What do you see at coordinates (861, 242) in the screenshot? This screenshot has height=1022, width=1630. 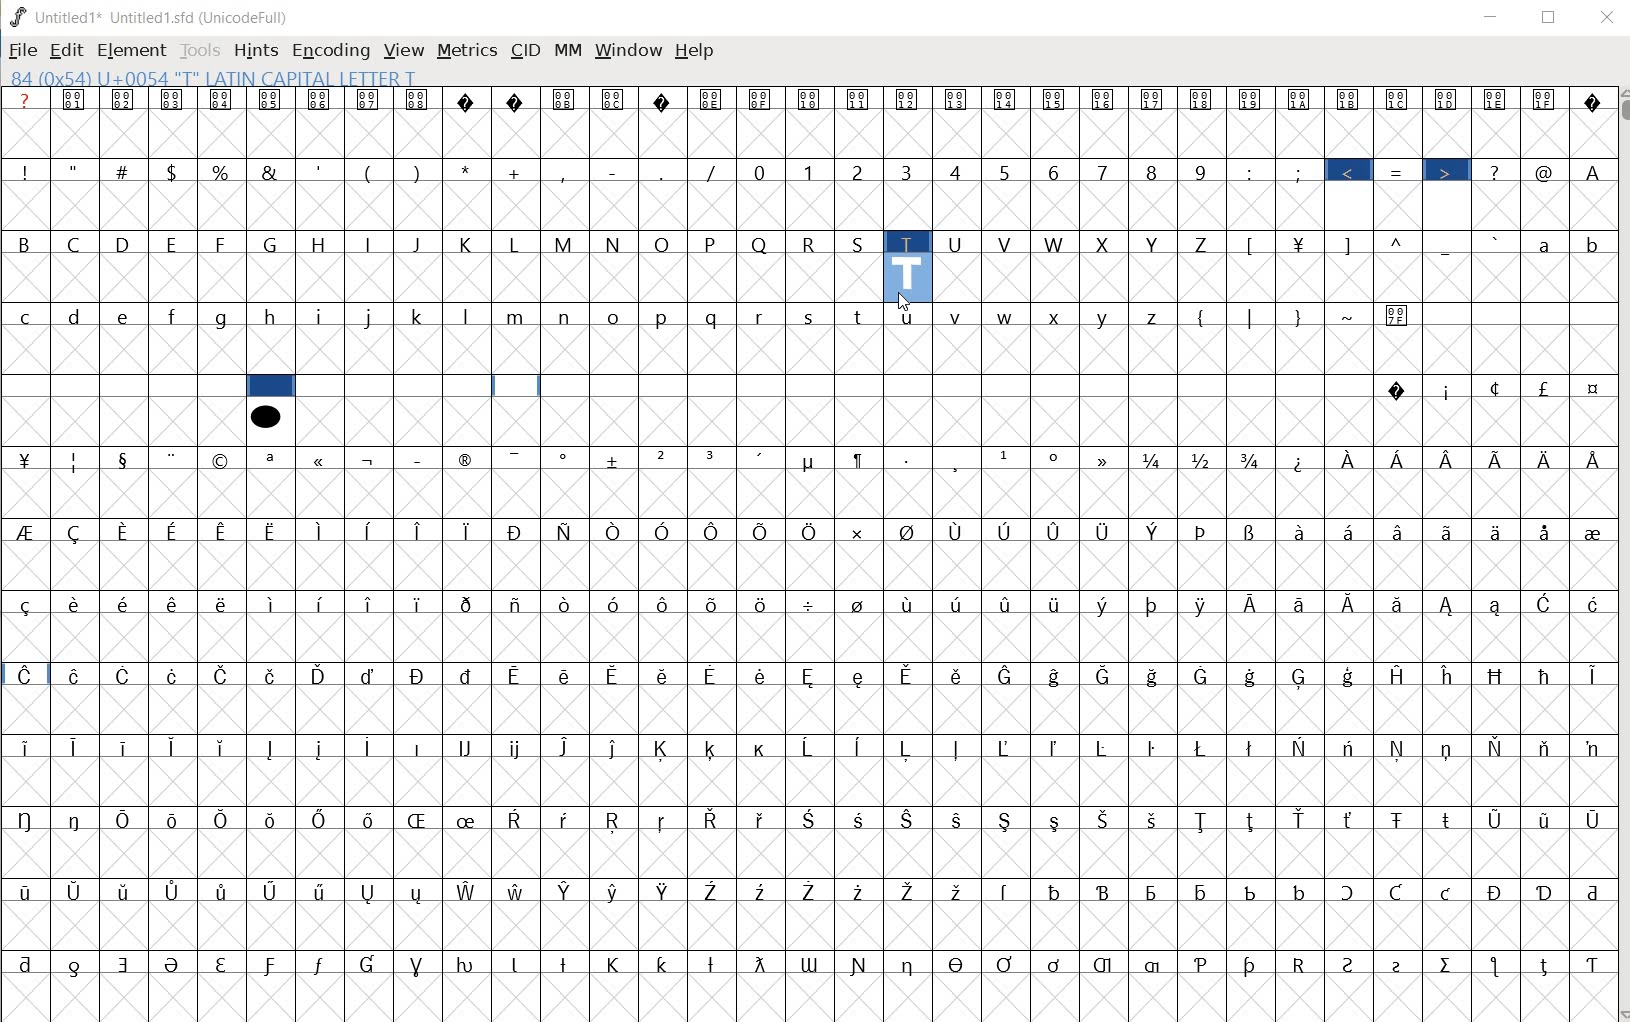 I see `S` at bounding box center [861, 242].